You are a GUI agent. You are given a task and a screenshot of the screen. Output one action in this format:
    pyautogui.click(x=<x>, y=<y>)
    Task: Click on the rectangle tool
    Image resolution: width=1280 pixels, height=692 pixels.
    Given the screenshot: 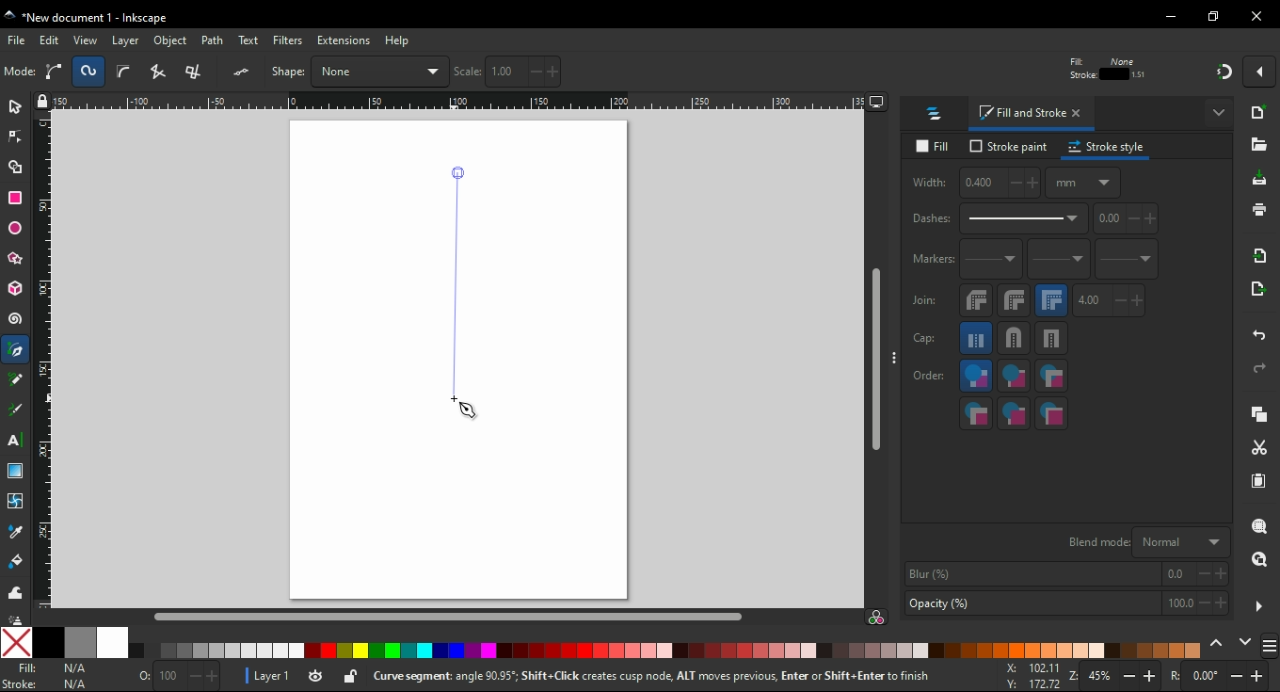 What is the action you would take?
    pyautogui.click(x=16, y=197)
    